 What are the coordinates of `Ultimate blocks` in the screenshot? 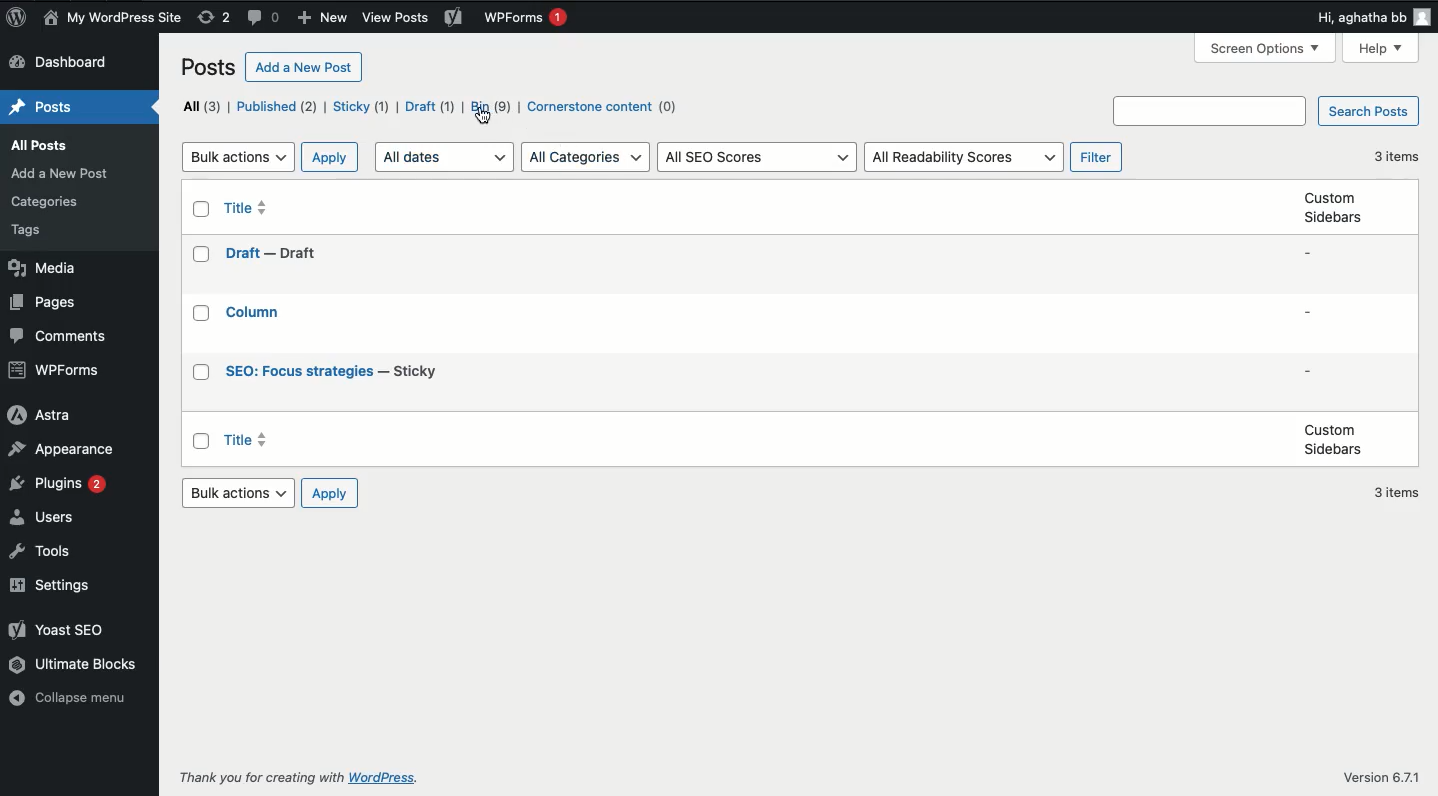 It's located at (73, 665).